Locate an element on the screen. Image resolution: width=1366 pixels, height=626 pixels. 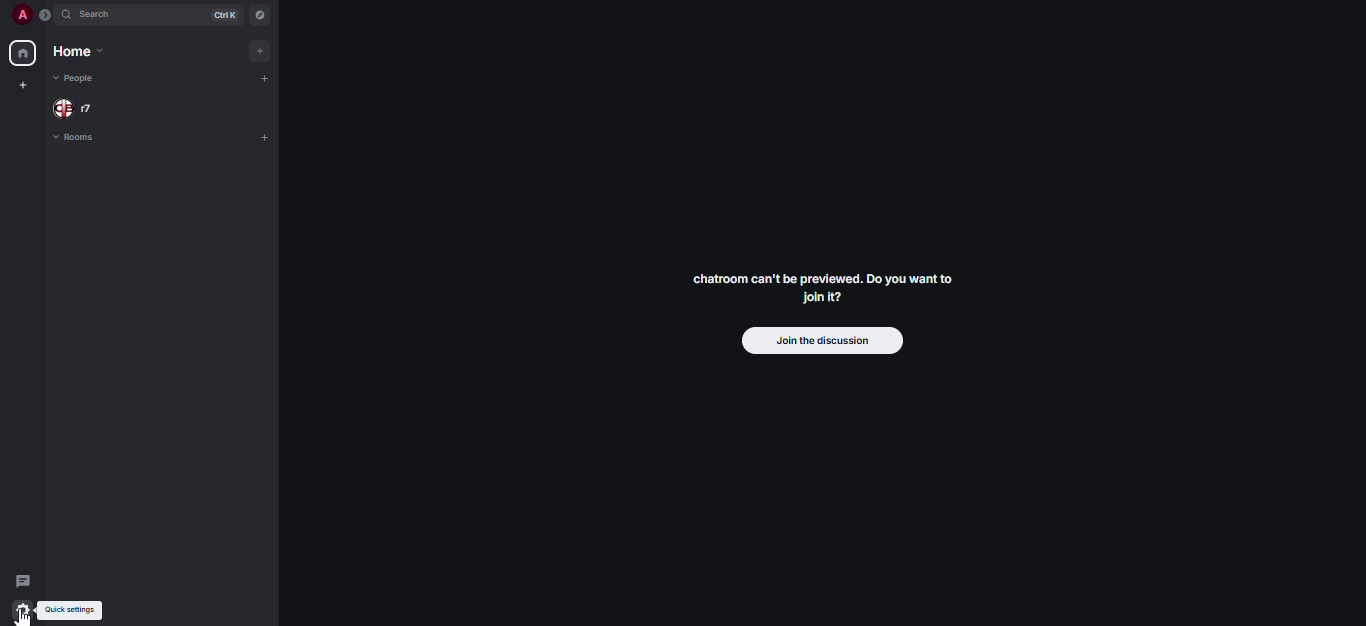
profile is located at coordinates (22, 14).